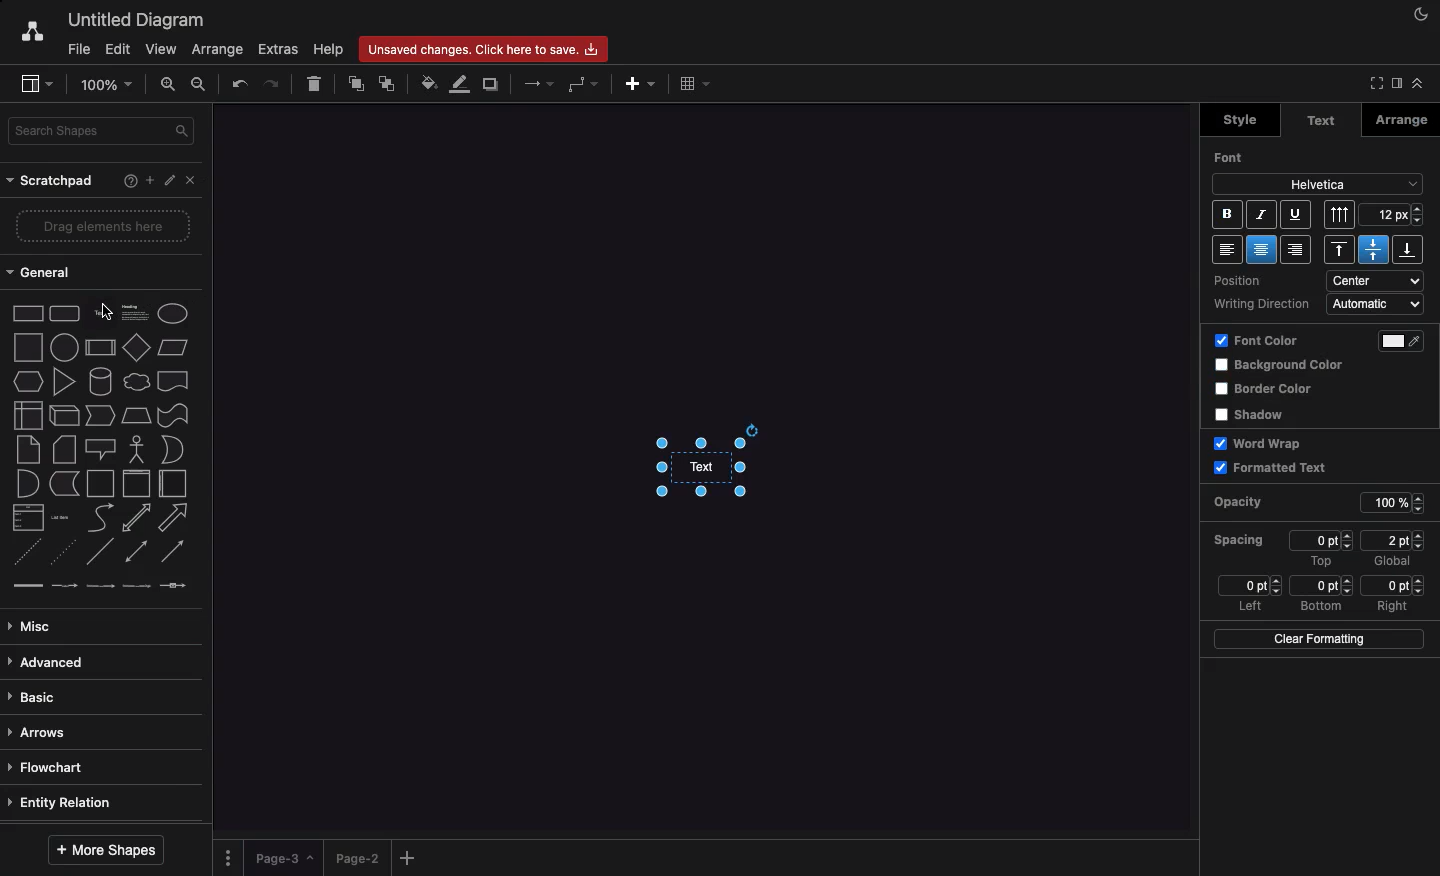 The image size is (1440, 876). Describe the element at coordinates (32, 82) in the screenshot. I see `Sidebar` at that location.